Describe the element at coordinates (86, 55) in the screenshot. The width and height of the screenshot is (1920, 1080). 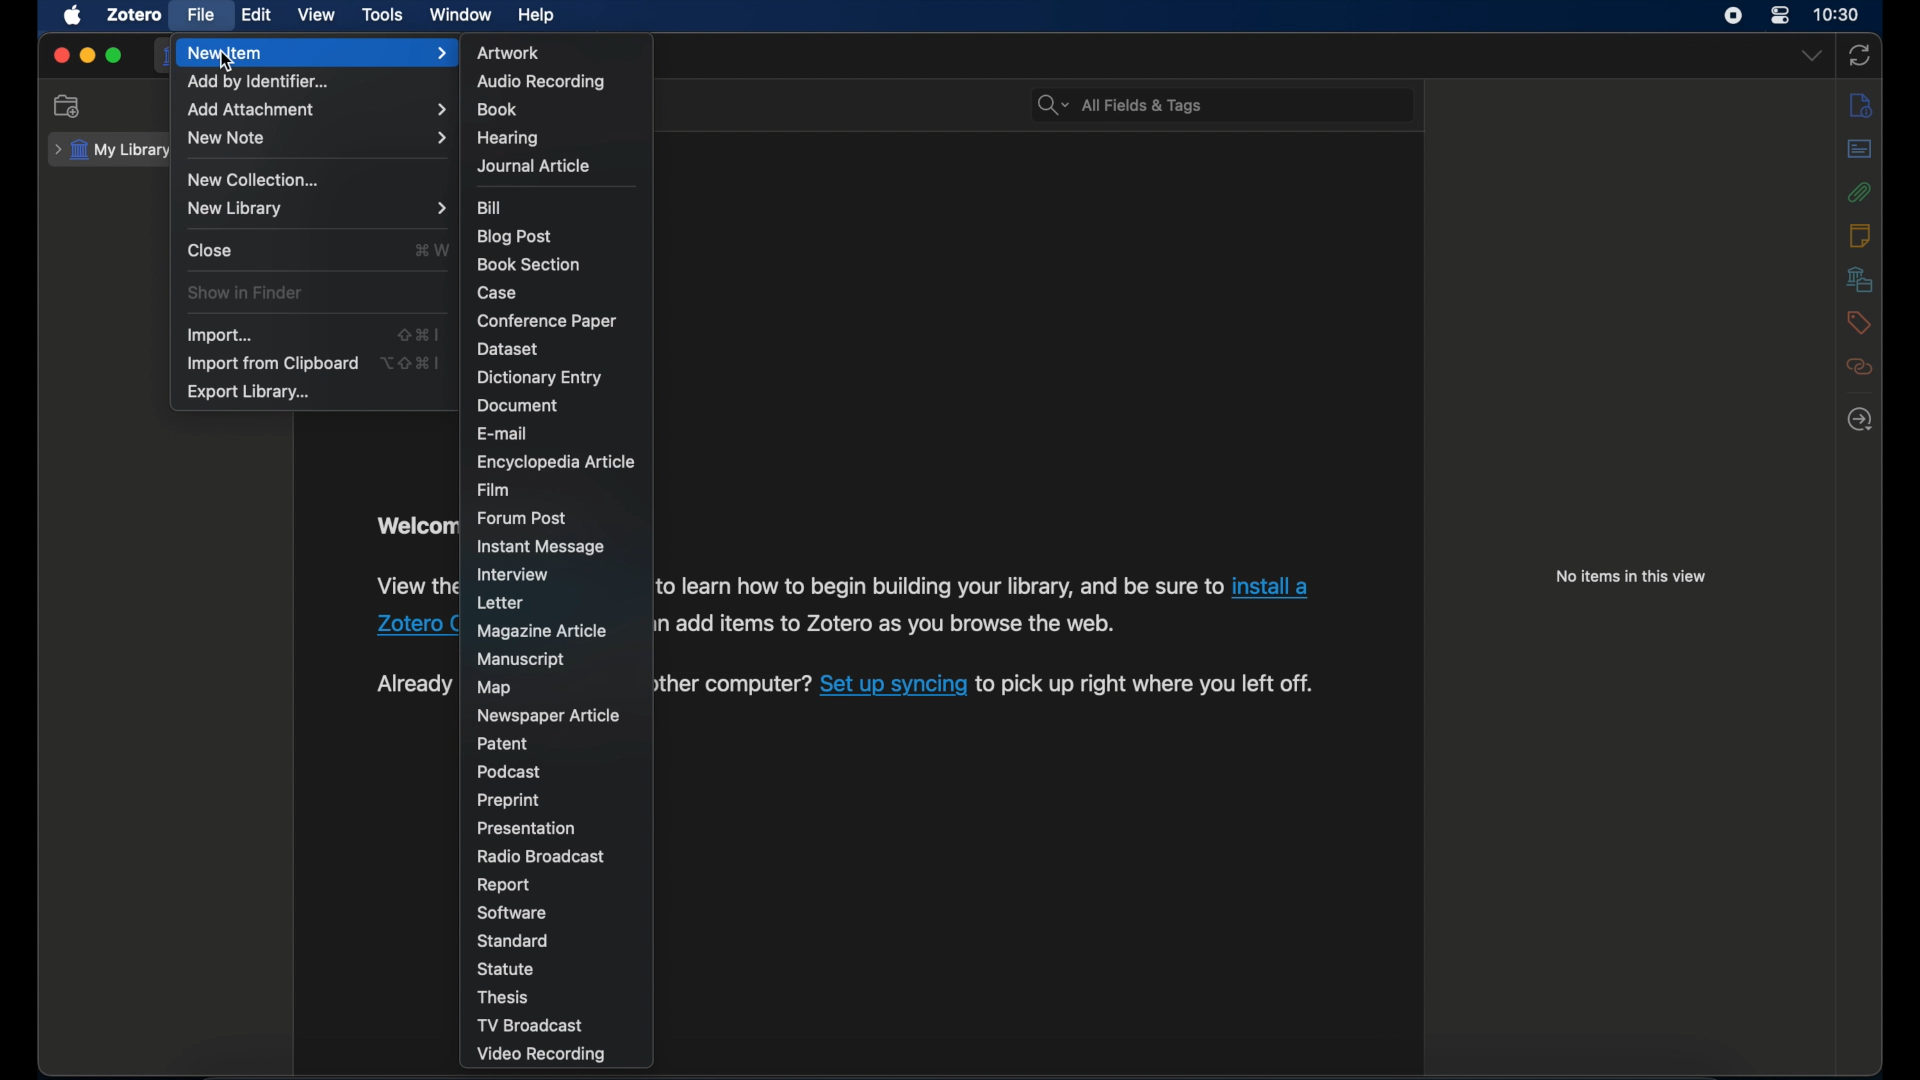
I see `minimize` at that location.